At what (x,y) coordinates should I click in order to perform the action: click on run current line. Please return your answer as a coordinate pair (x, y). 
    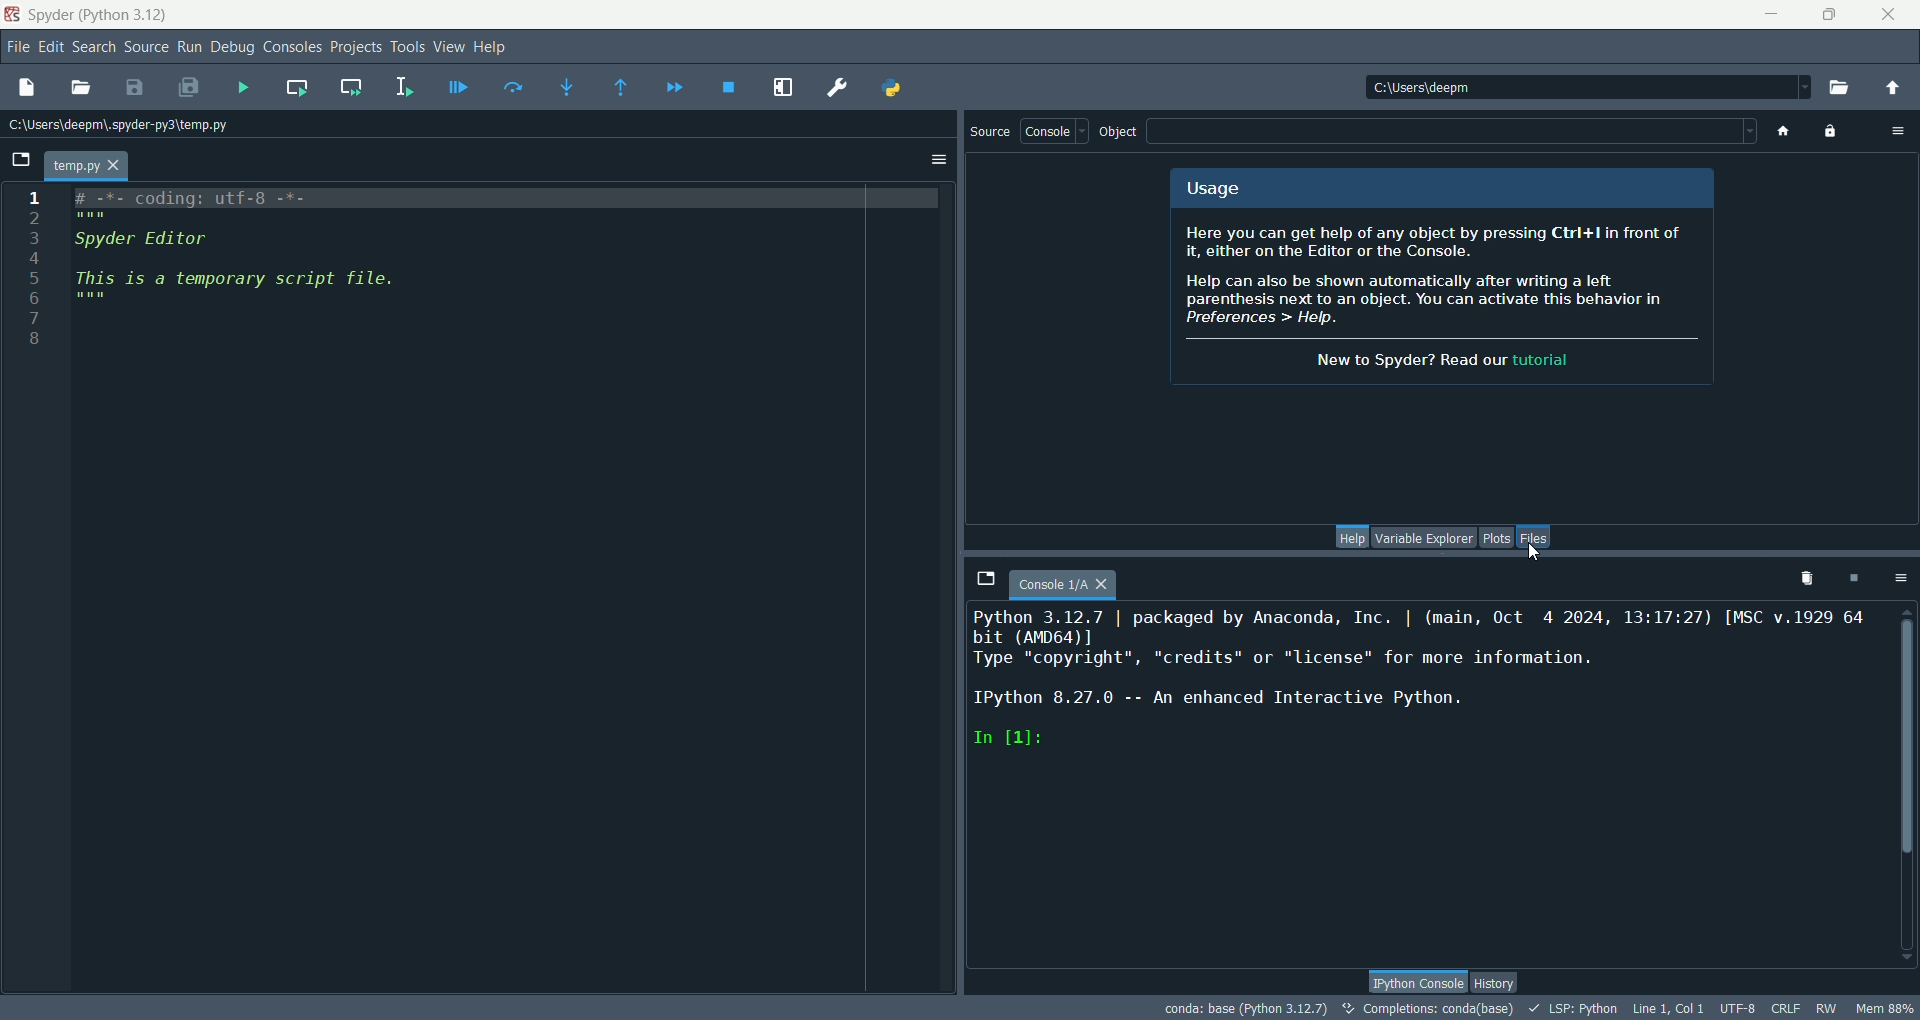
    Looking at the image, I should click on (515, 88).